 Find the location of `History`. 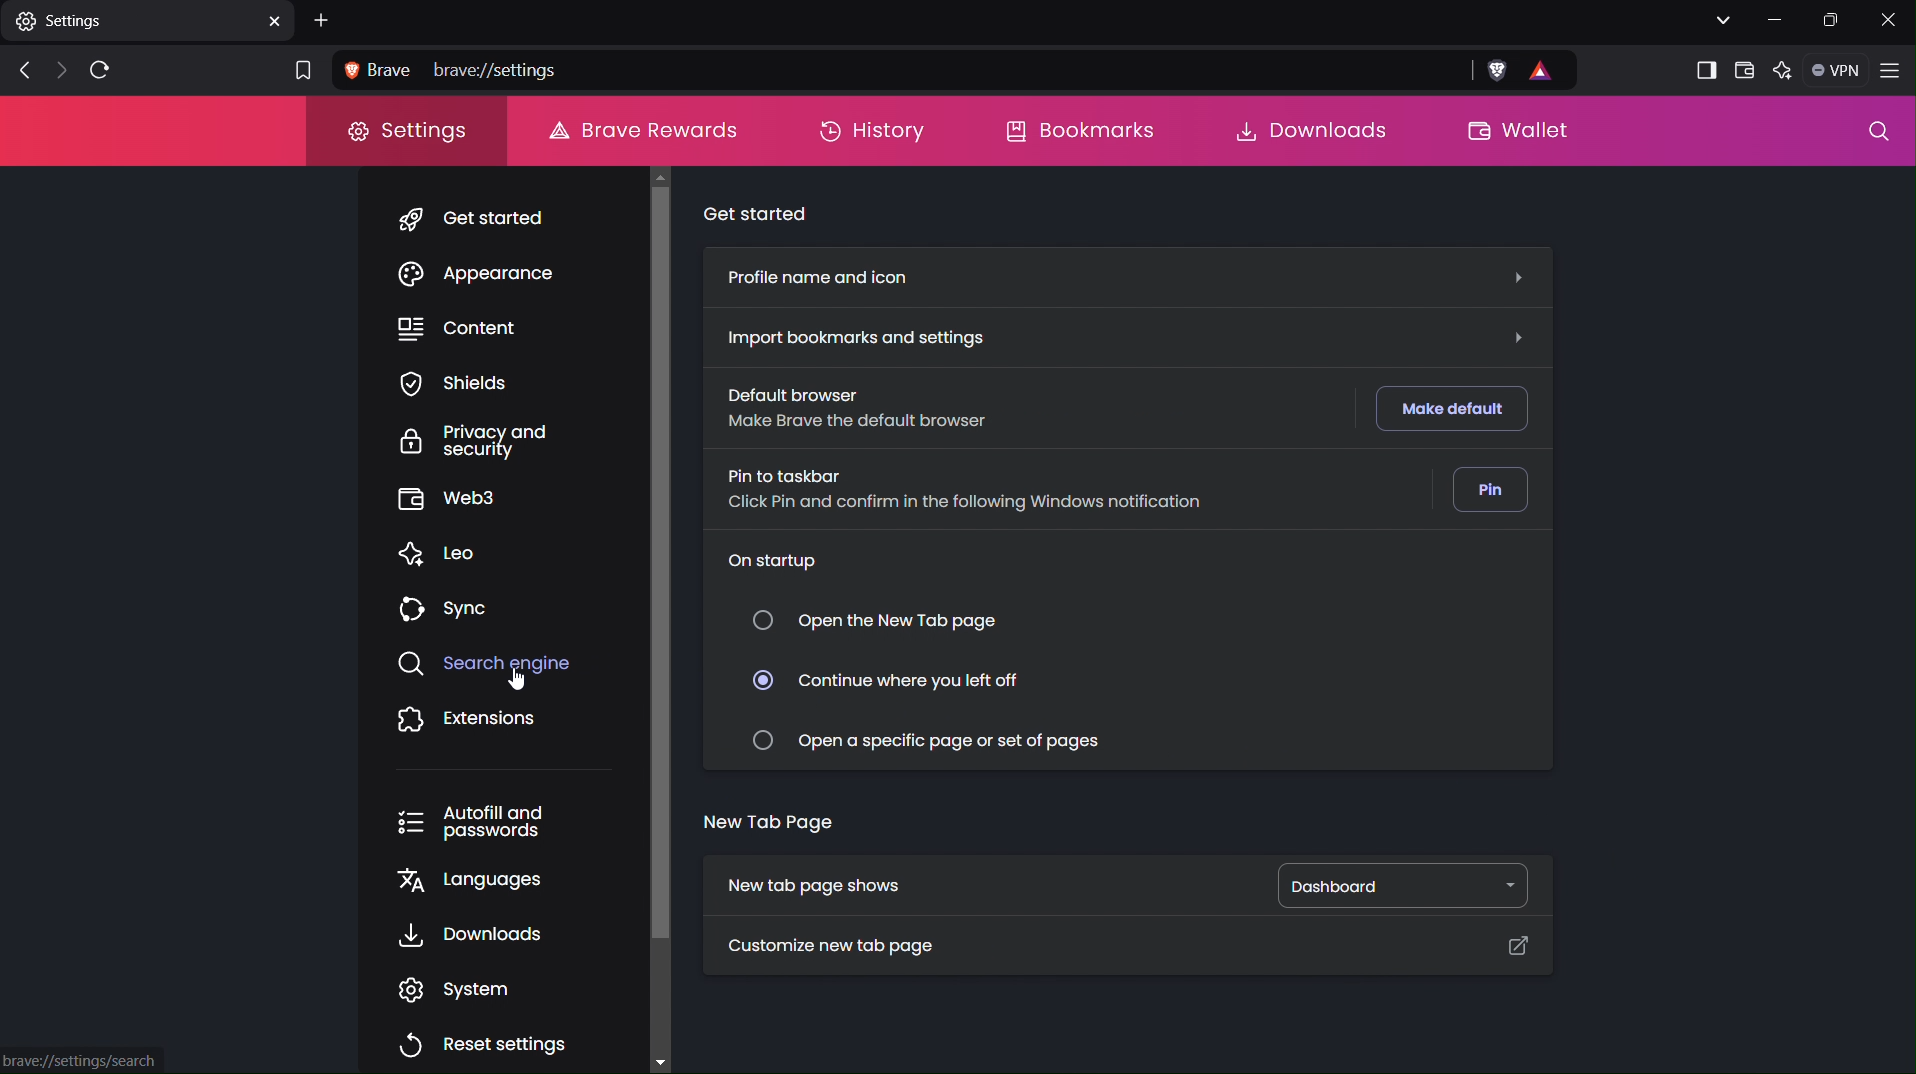

History is located at coordinates (872, 130).